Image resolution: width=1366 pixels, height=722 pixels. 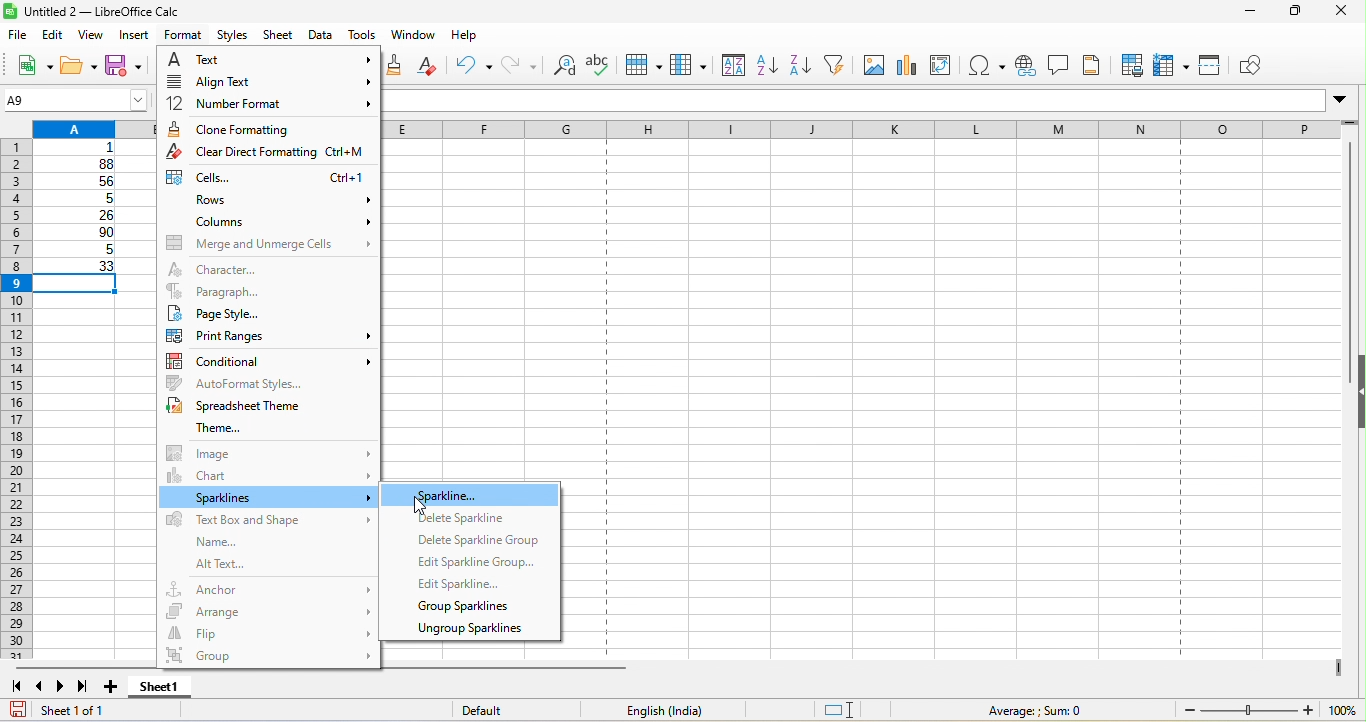 What do you see at coordinates (566, 68) in the screenshot?
I see `find and replace` at bounding box center [566, 68].